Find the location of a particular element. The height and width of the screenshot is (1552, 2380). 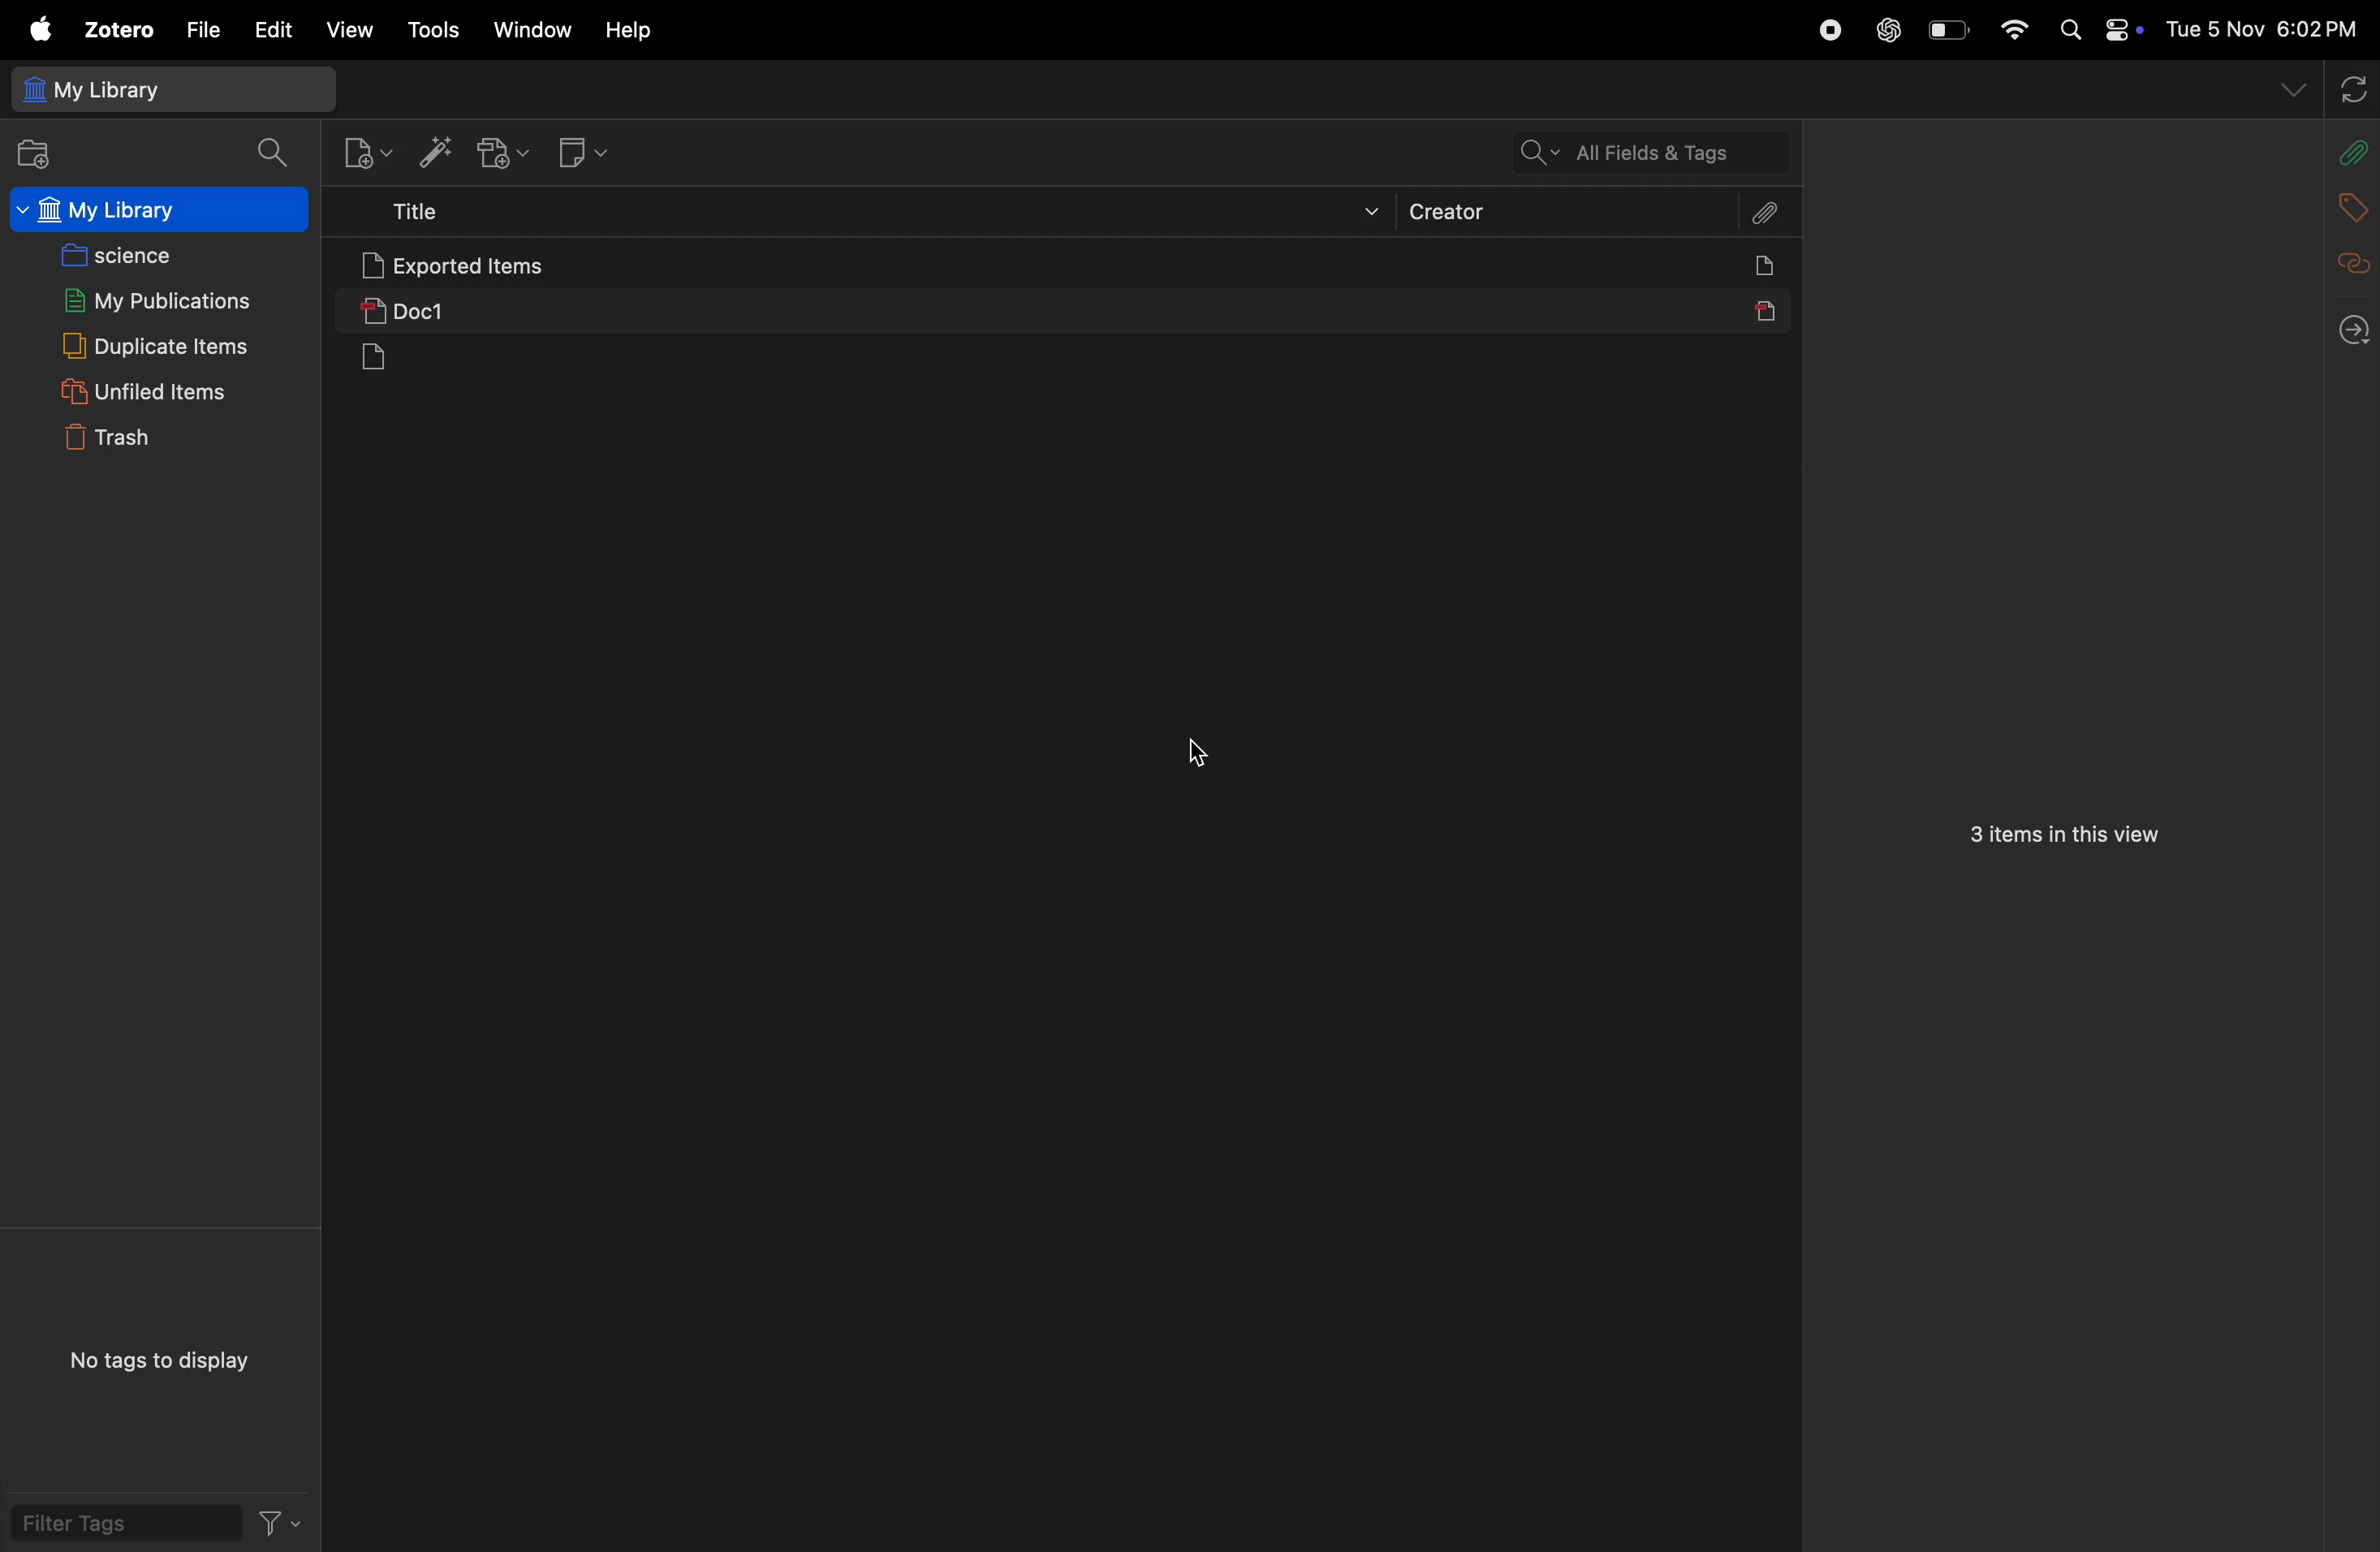

help is located at coordinates (633, 29).